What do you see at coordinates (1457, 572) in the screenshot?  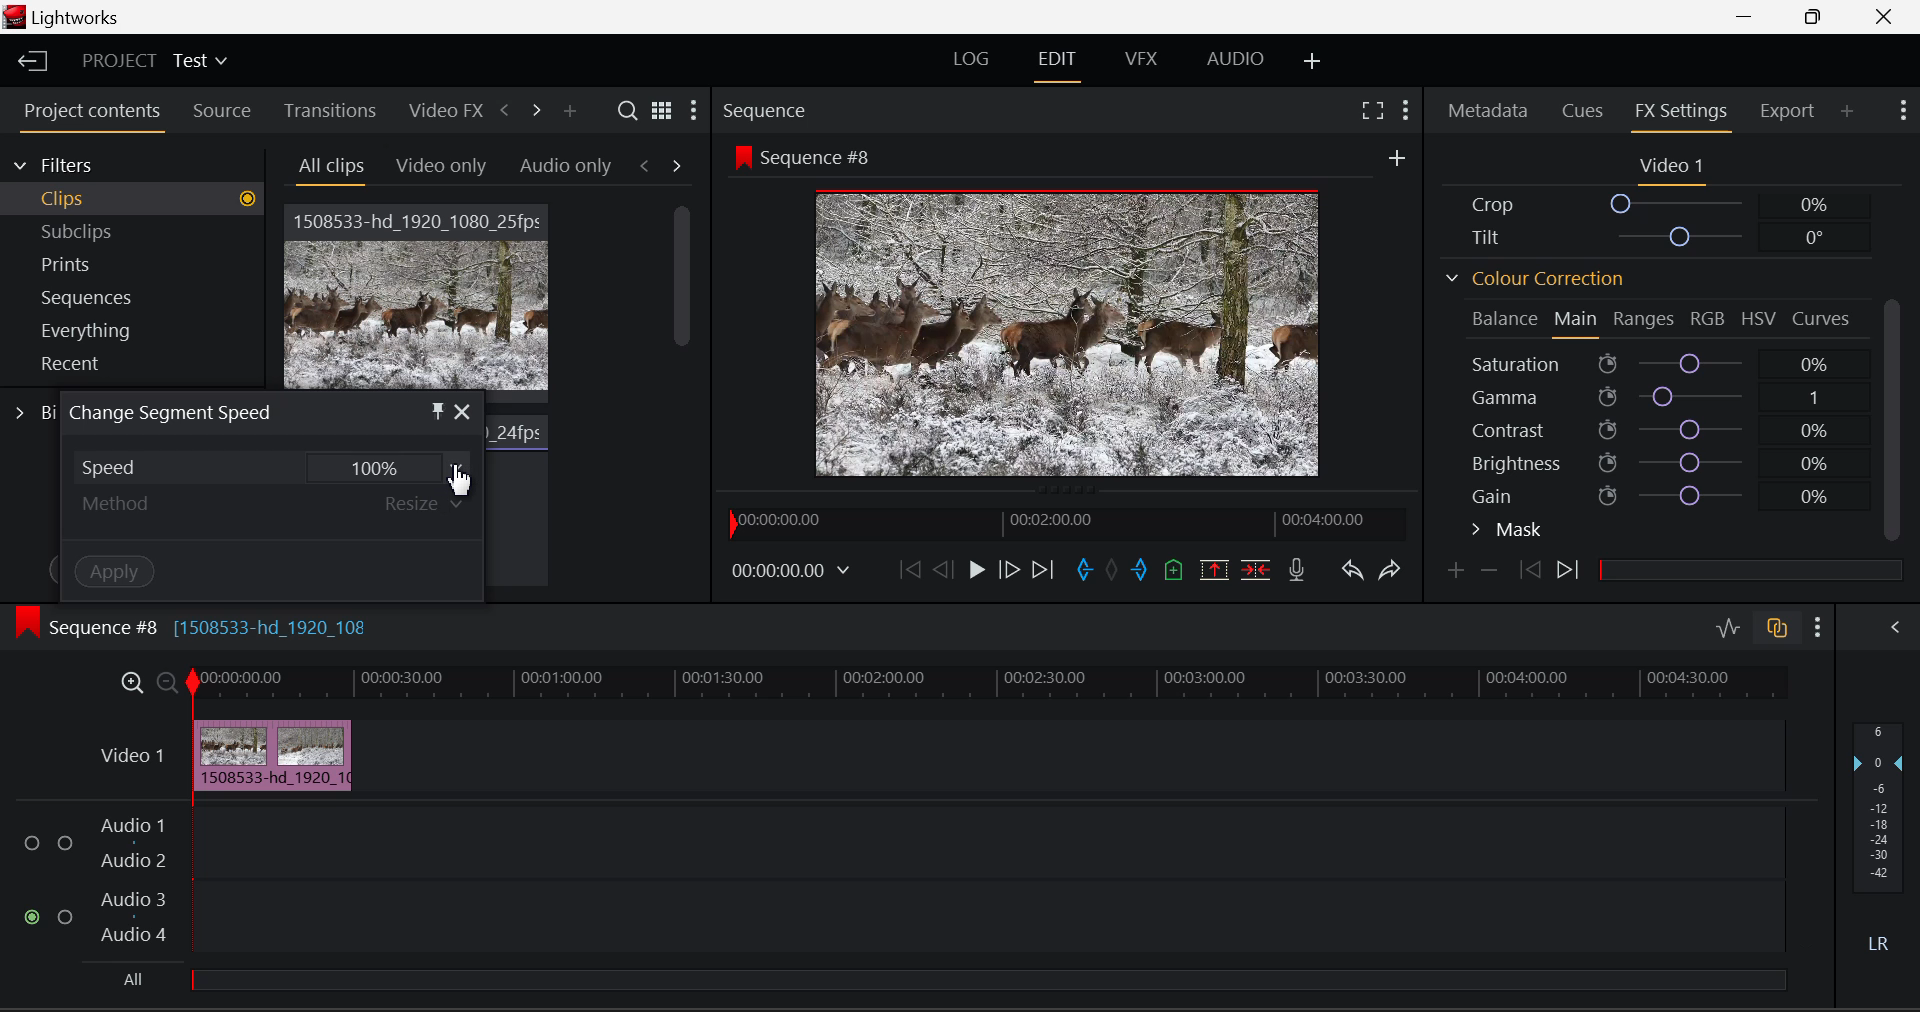 I see `Add Keyframe` at bounding box center [1457, 572].